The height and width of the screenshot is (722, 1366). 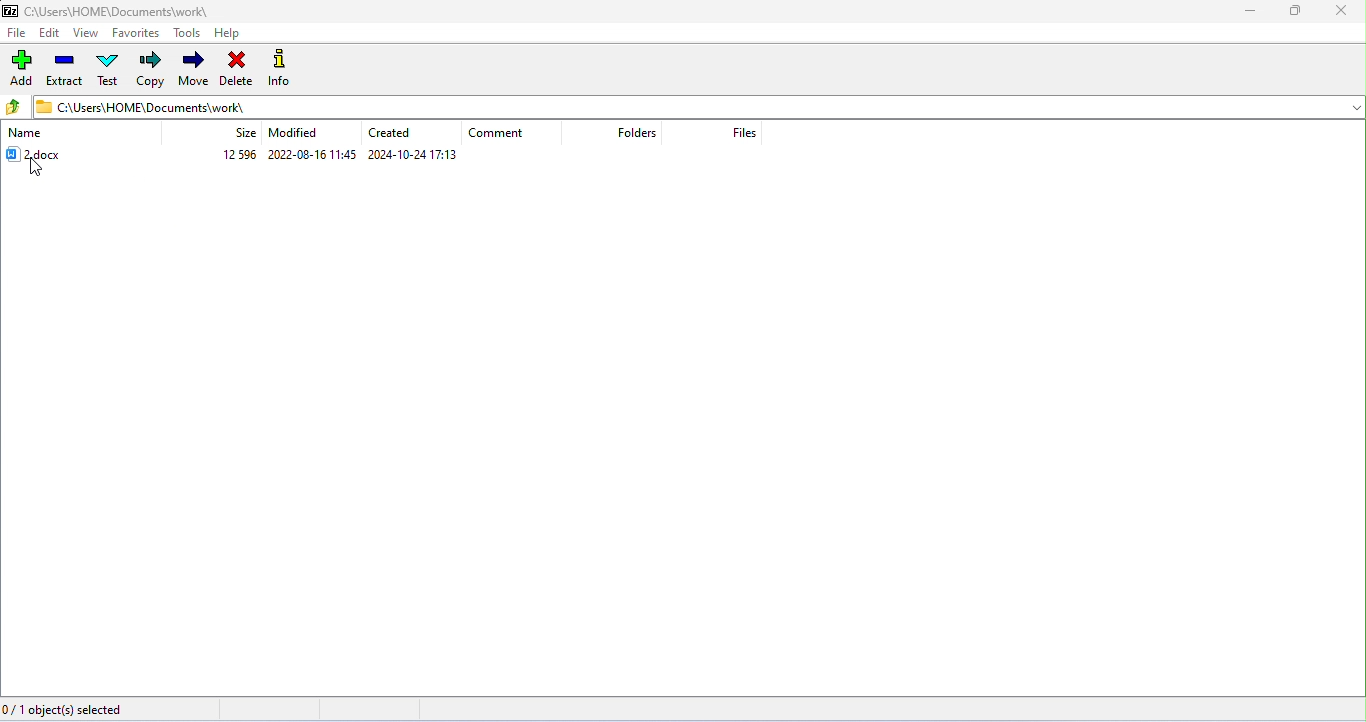 I want to click on 2022-08-16 11:45, so click(x=312, y=155).